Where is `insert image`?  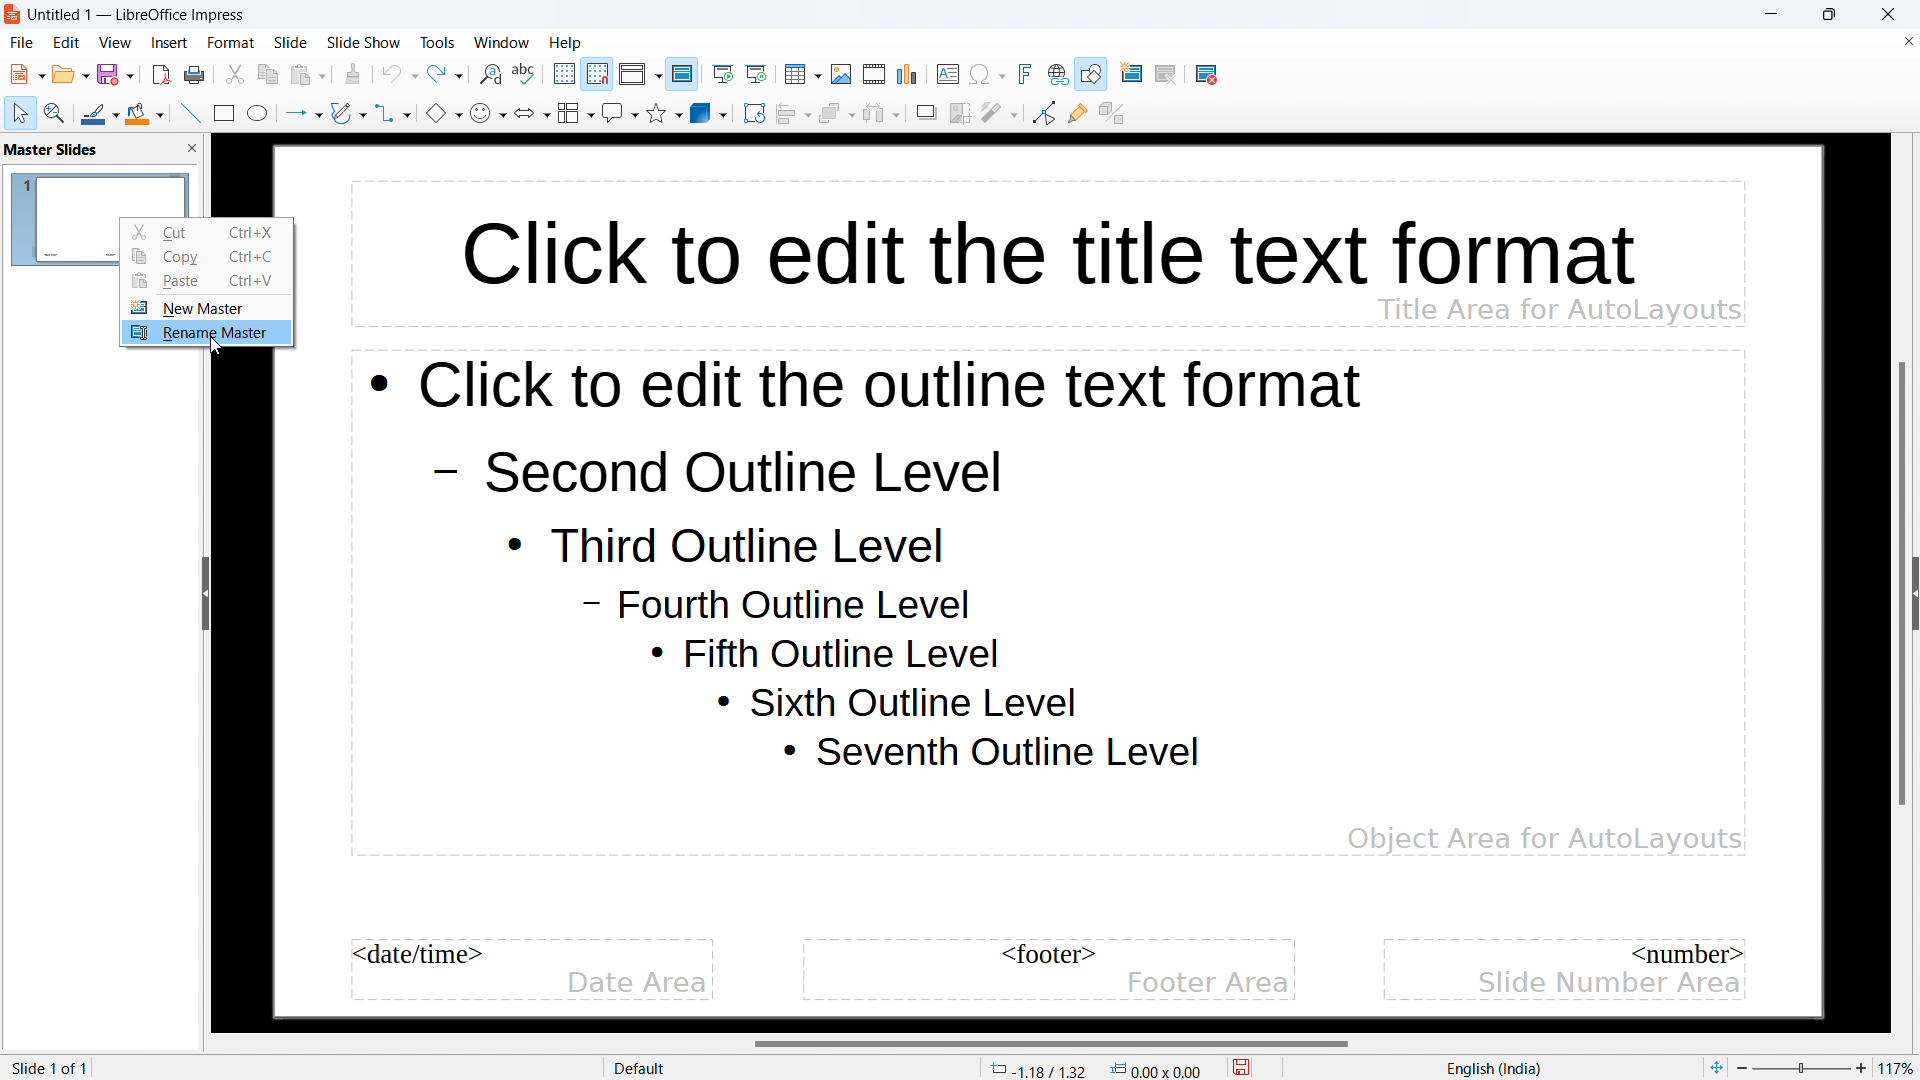
insert image is located at coordinates (842, 74).